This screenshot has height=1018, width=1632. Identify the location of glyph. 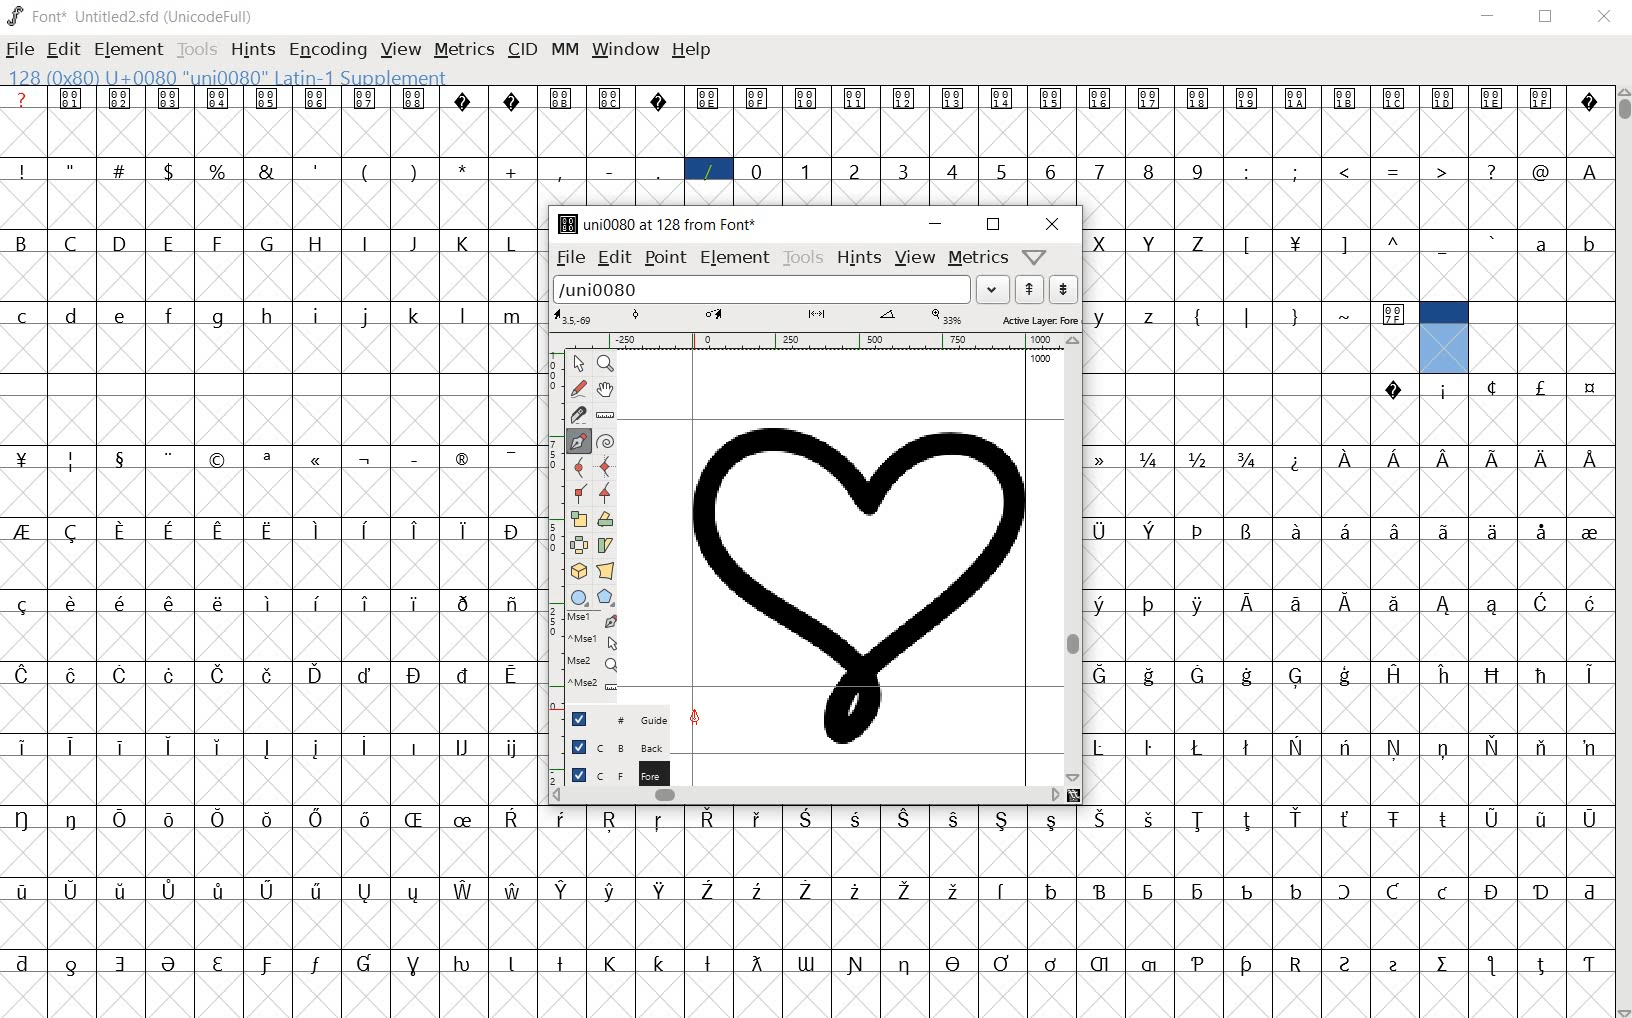
(610, 891).